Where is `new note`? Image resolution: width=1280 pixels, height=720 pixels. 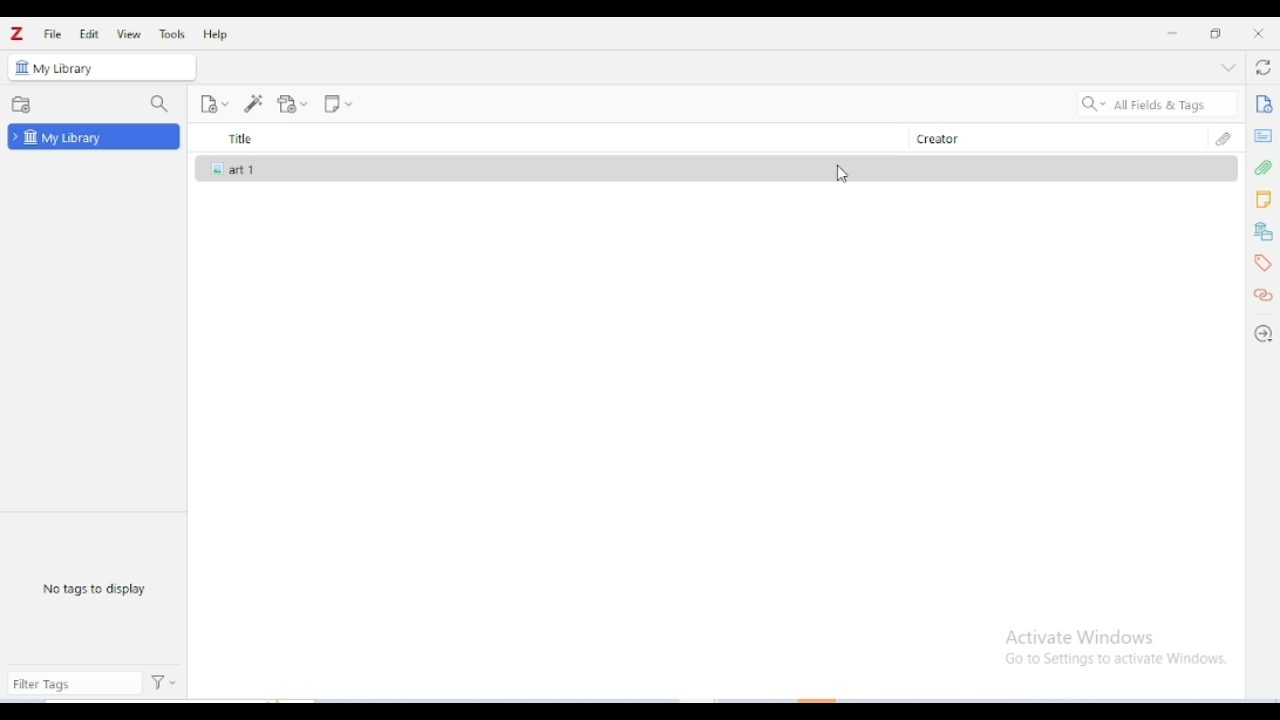
new note is located at coordinates (338, 104).